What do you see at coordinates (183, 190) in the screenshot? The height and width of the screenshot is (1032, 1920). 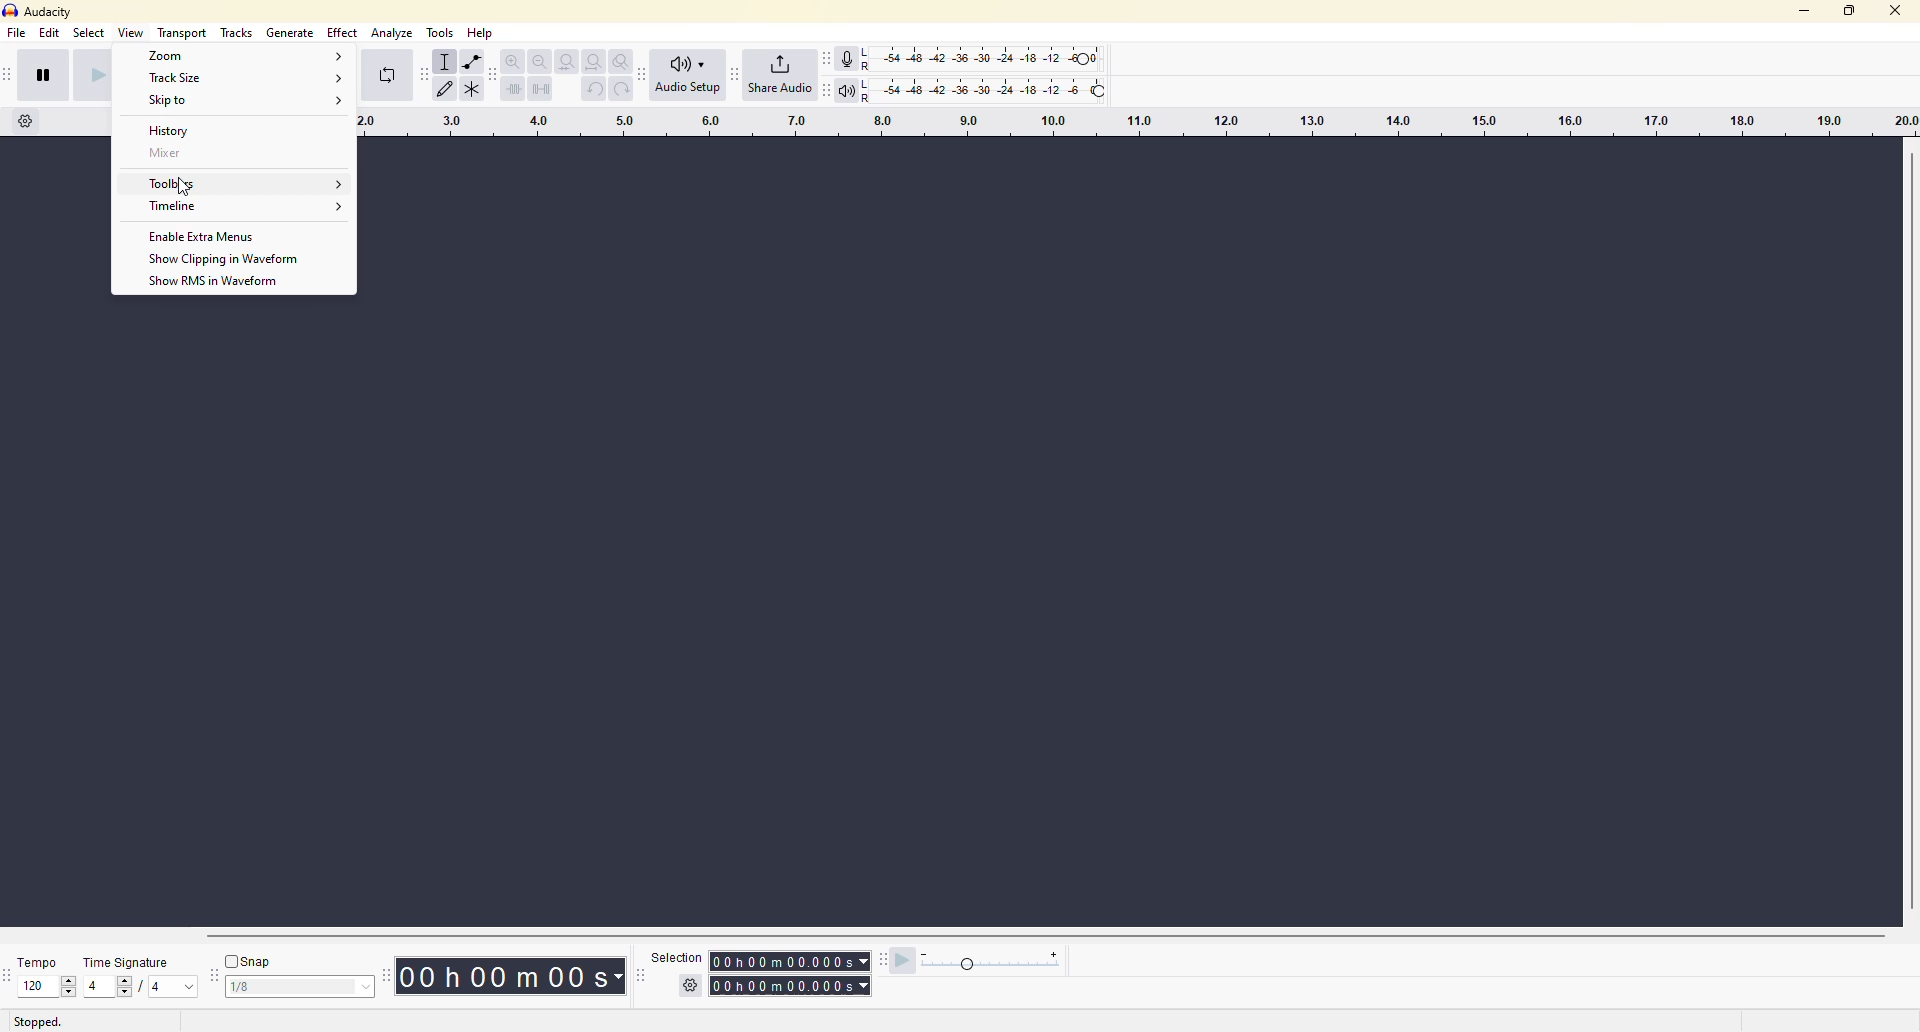 I see `cursor` at bounding box center [183, 190].